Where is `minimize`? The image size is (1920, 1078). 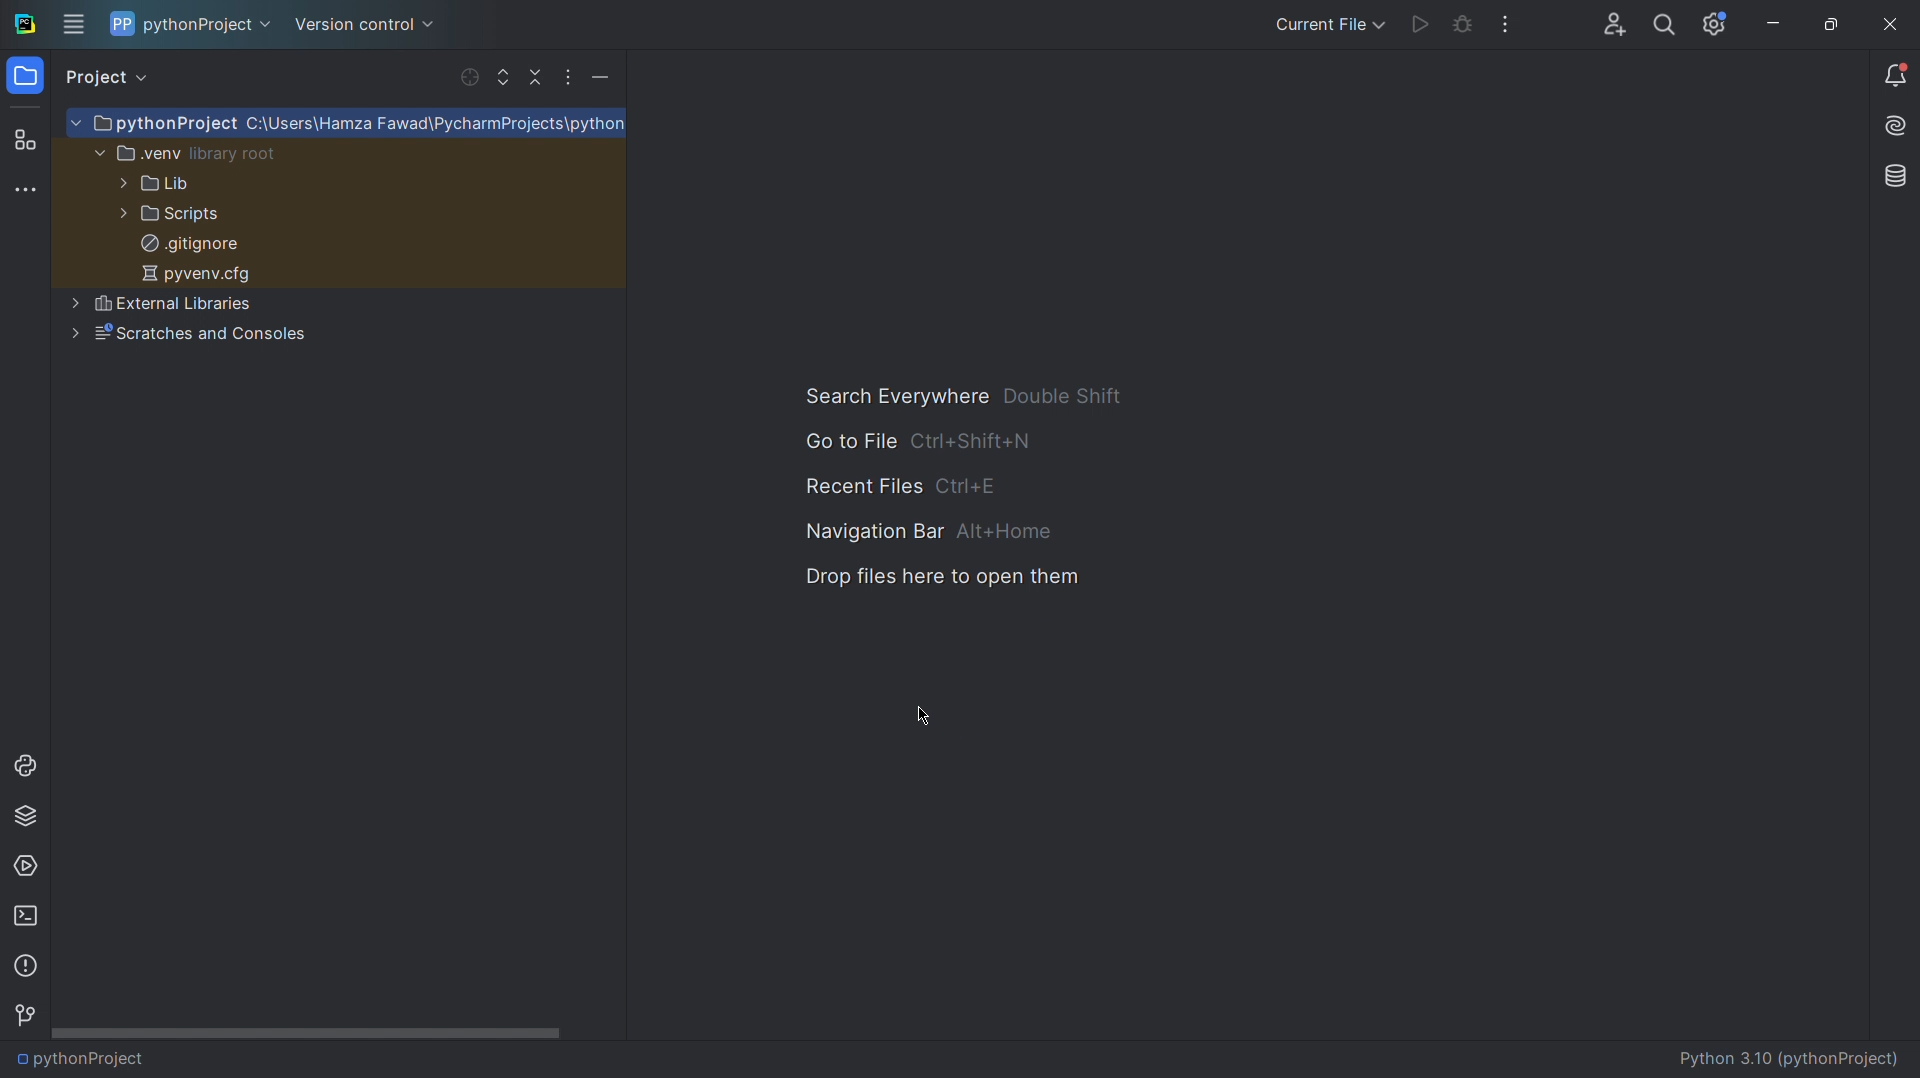
minimize is located at coordinates (1770, 29).